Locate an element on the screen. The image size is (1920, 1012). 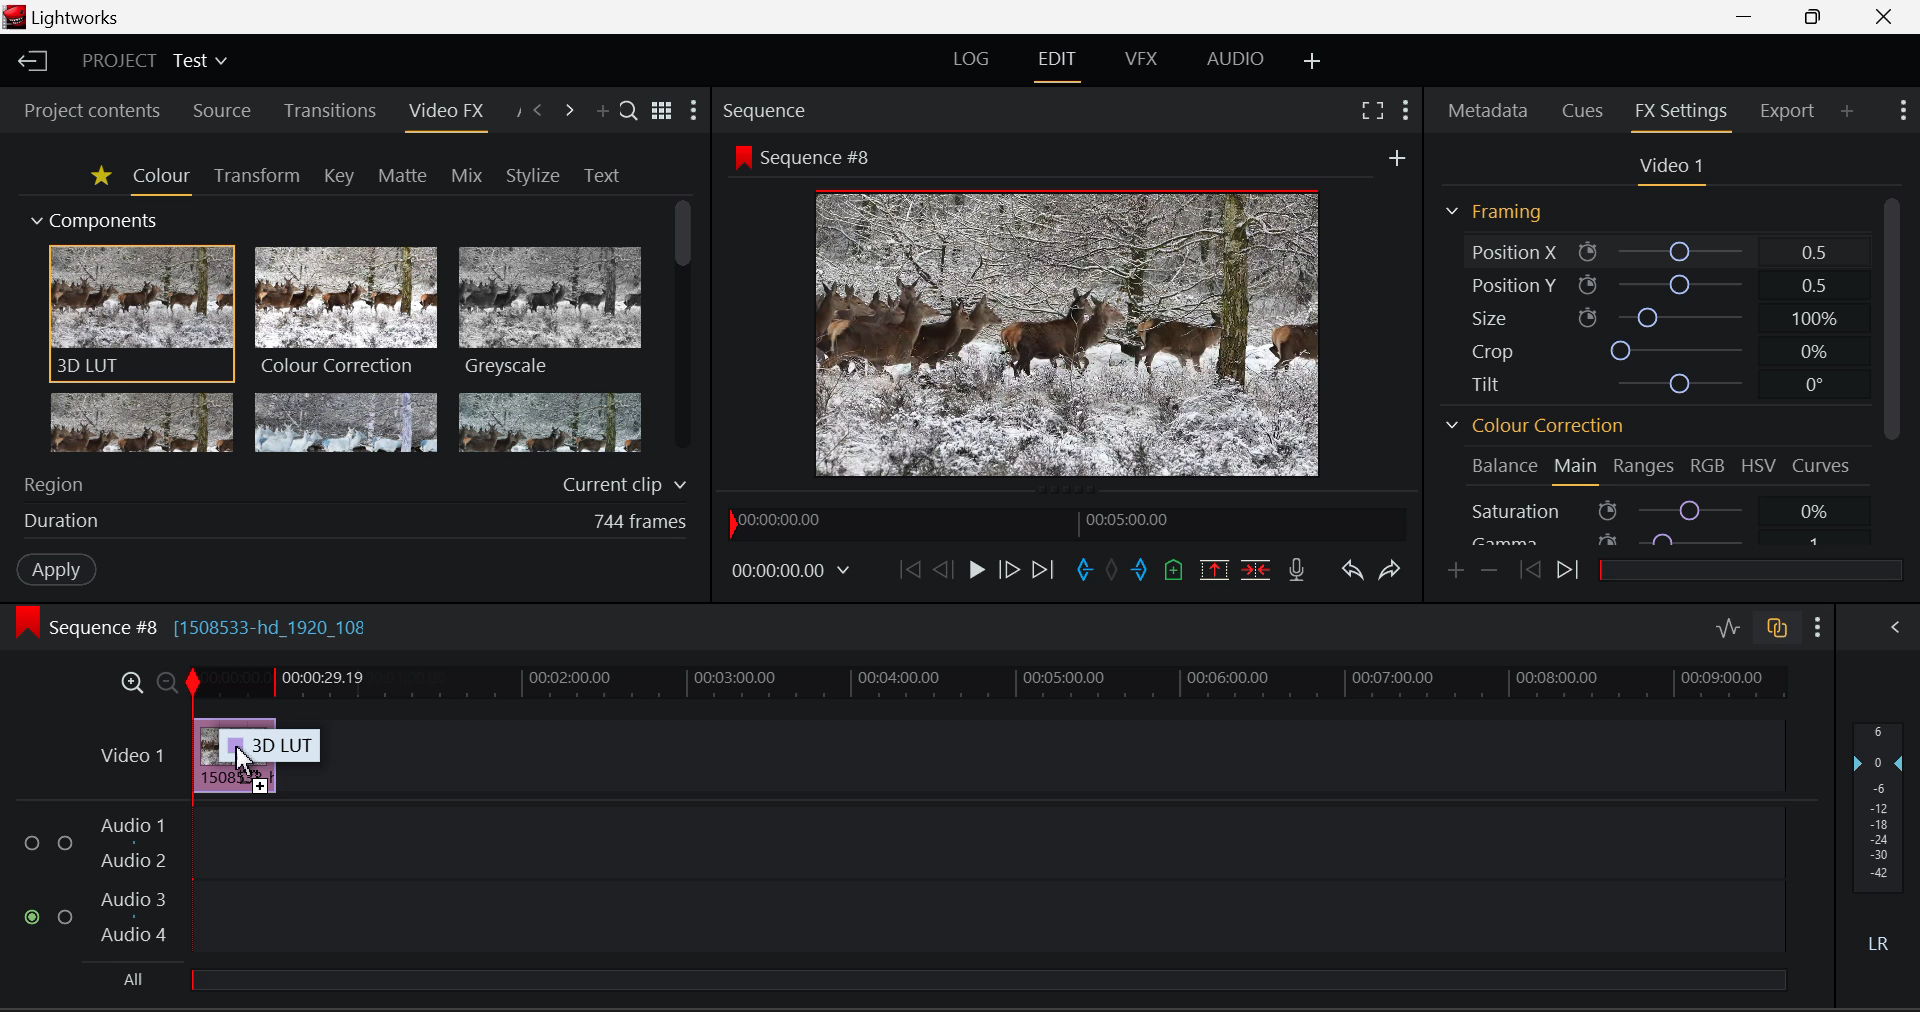
Show Settings is located at coordinates (1817, 627).